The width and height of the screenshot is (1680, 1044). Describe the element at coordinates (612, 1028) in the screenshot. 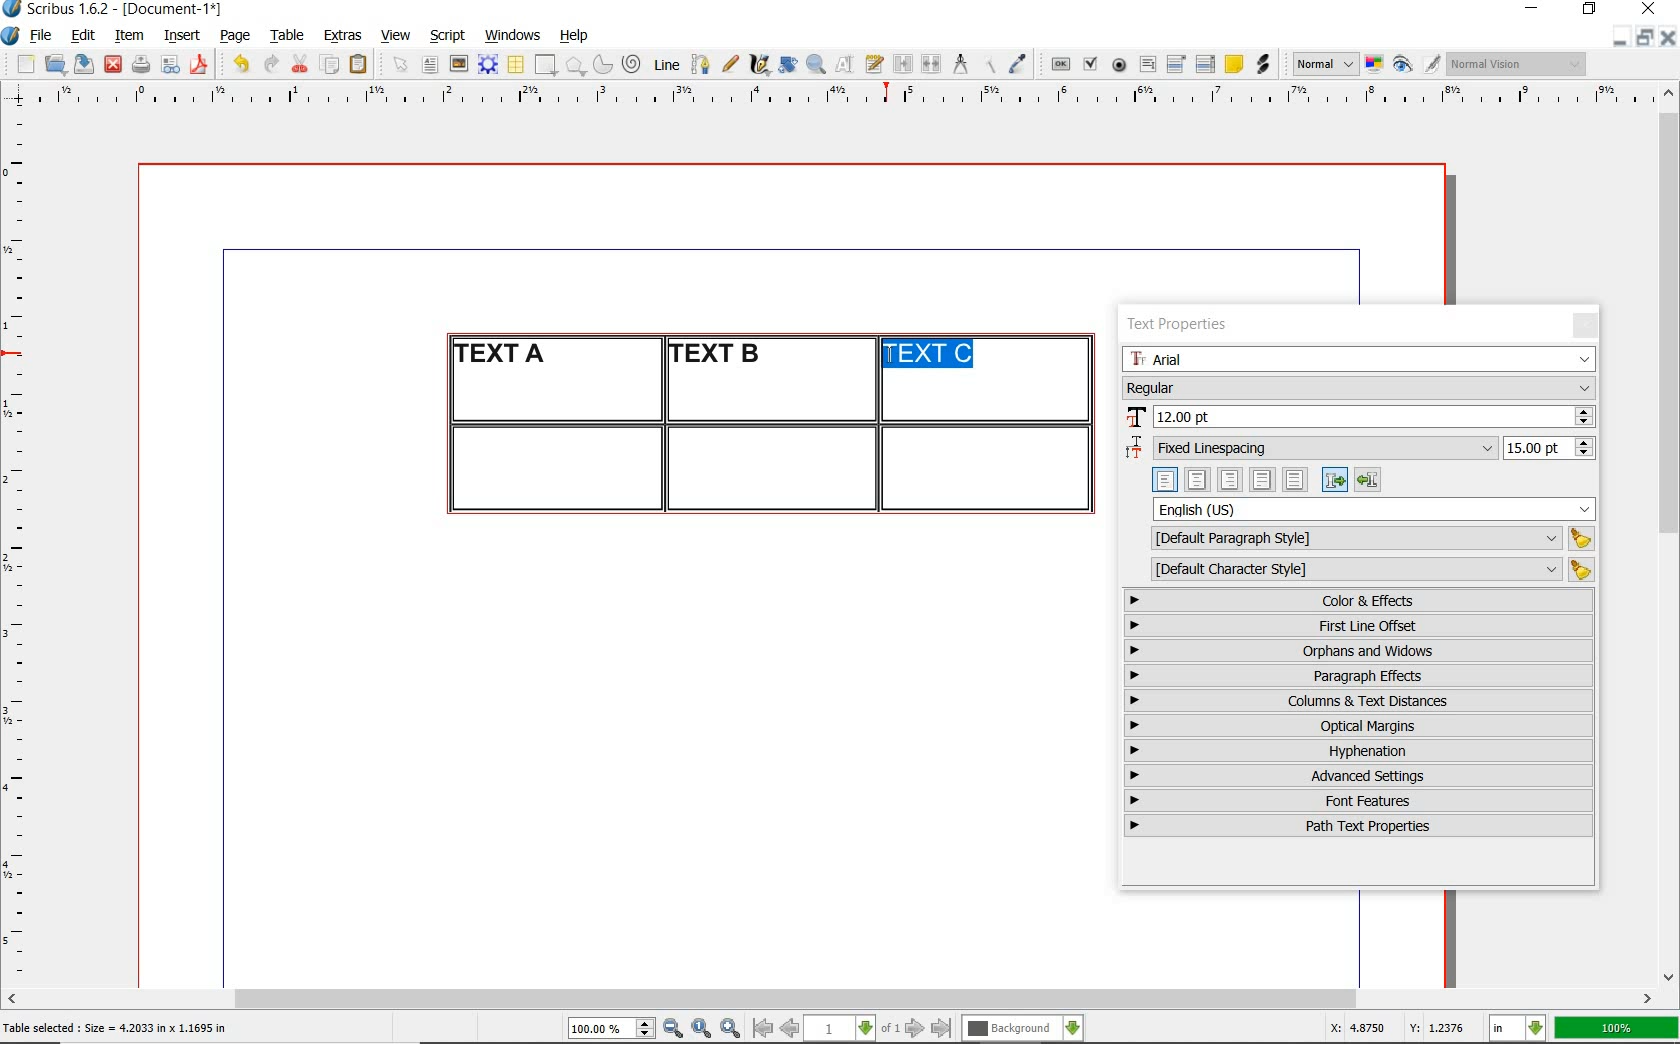

I see `select current zoom level` at that location.